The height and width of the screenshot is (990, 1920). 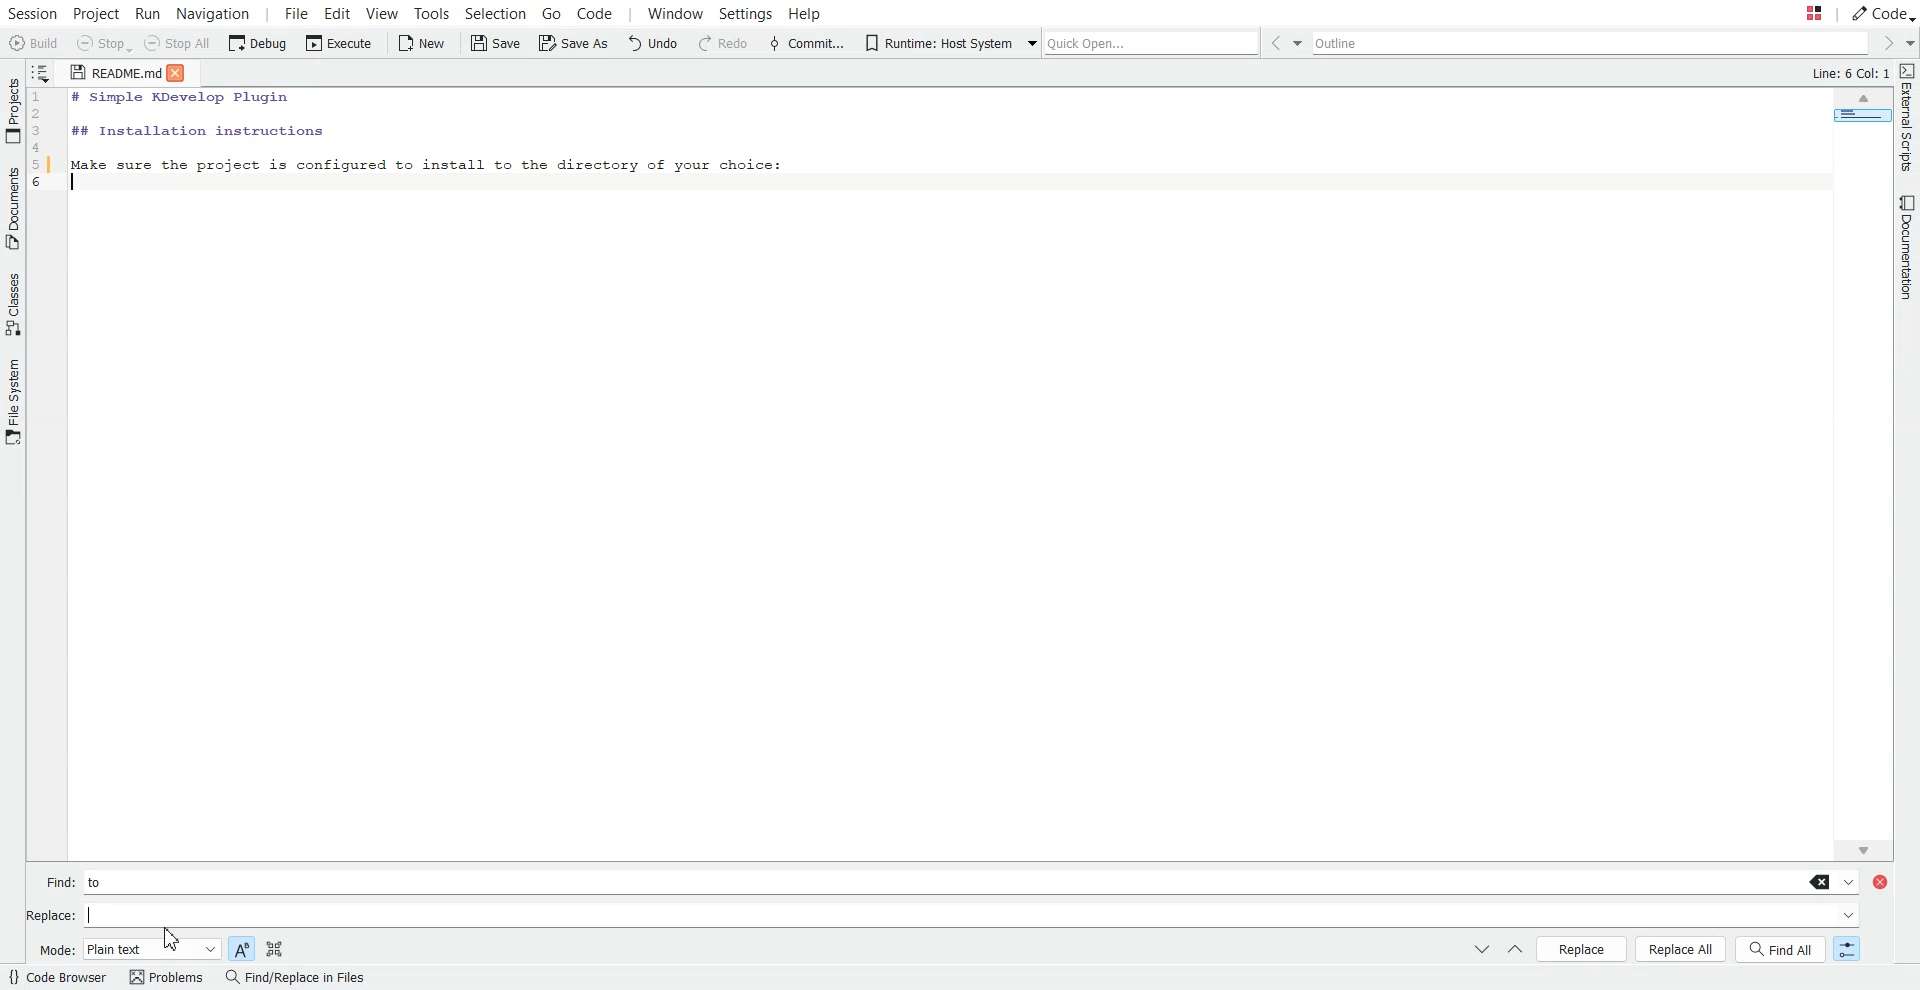 I want to click on Show sorted list, so click(x=42, y=71).